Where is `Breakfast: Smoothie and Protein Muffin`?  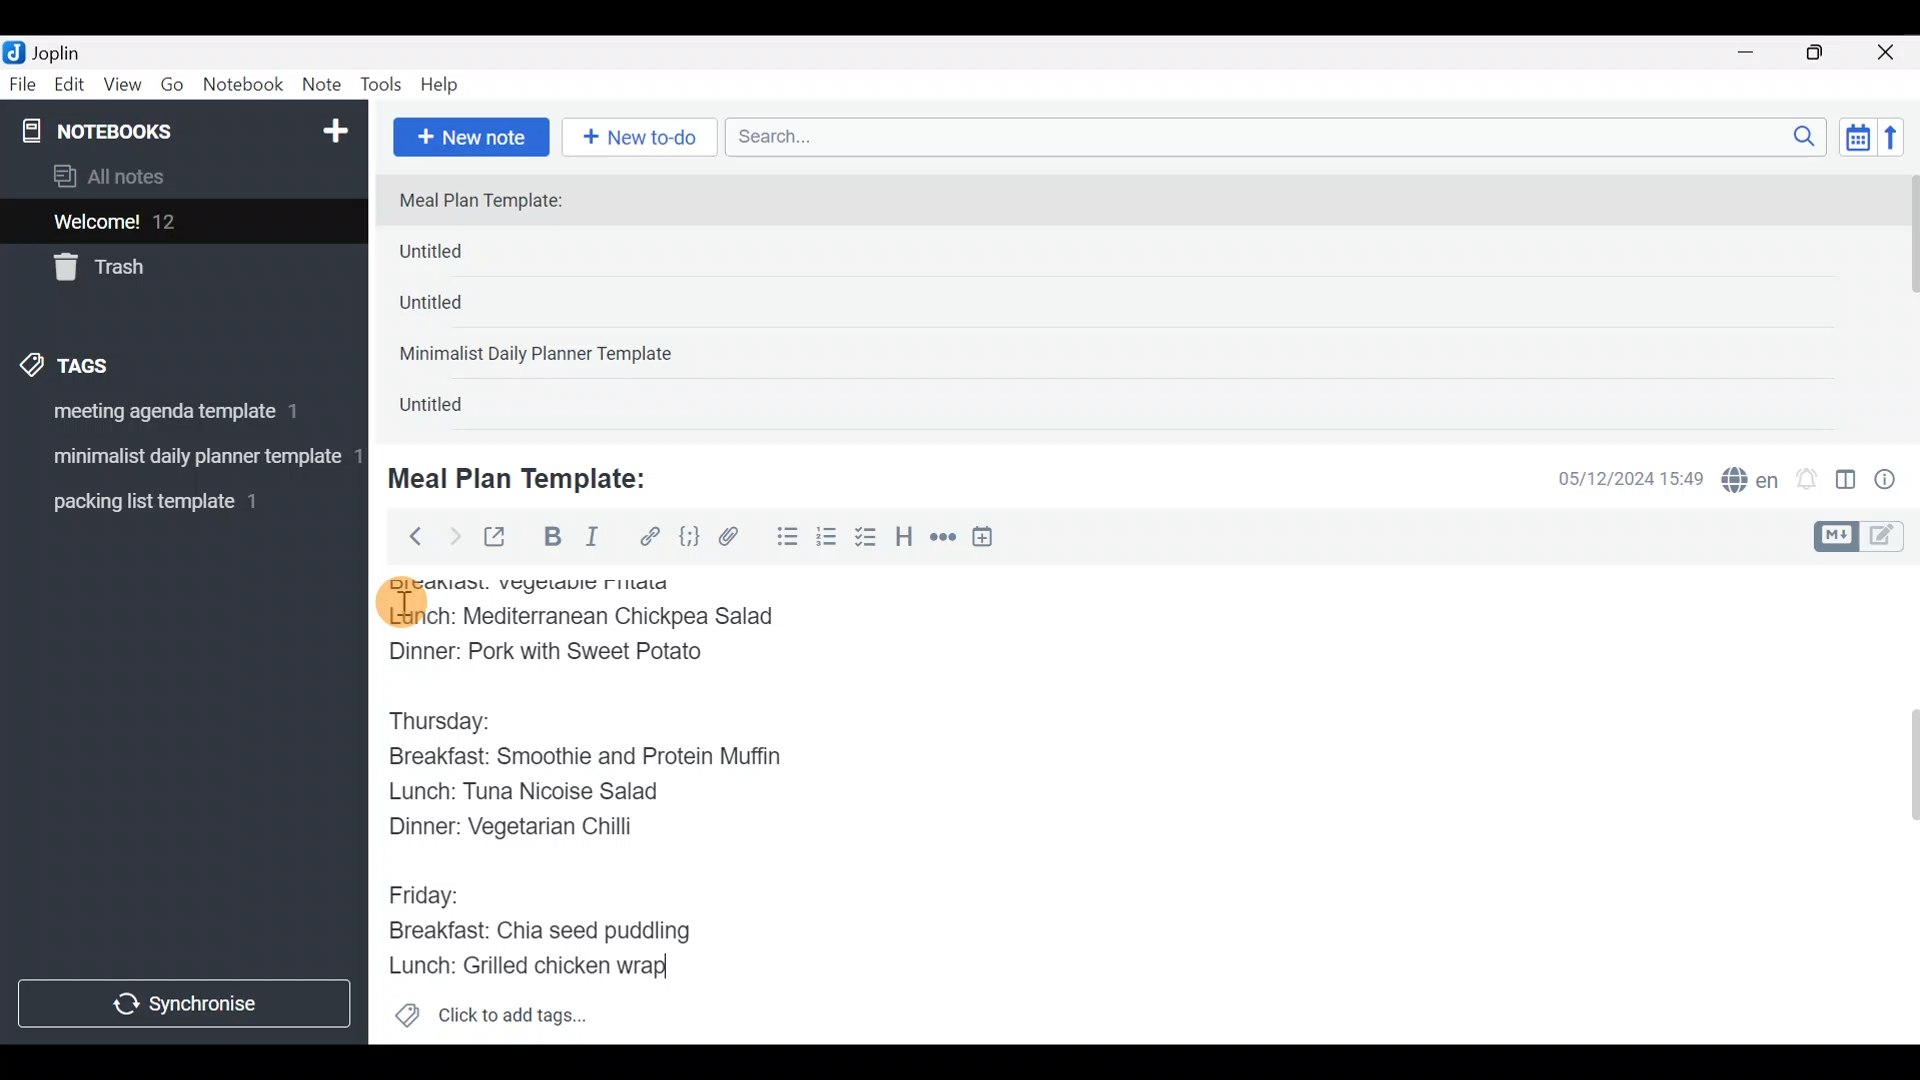 Breakfast: Smoothie and Protein Muffin is located at coordinates (589, 761).